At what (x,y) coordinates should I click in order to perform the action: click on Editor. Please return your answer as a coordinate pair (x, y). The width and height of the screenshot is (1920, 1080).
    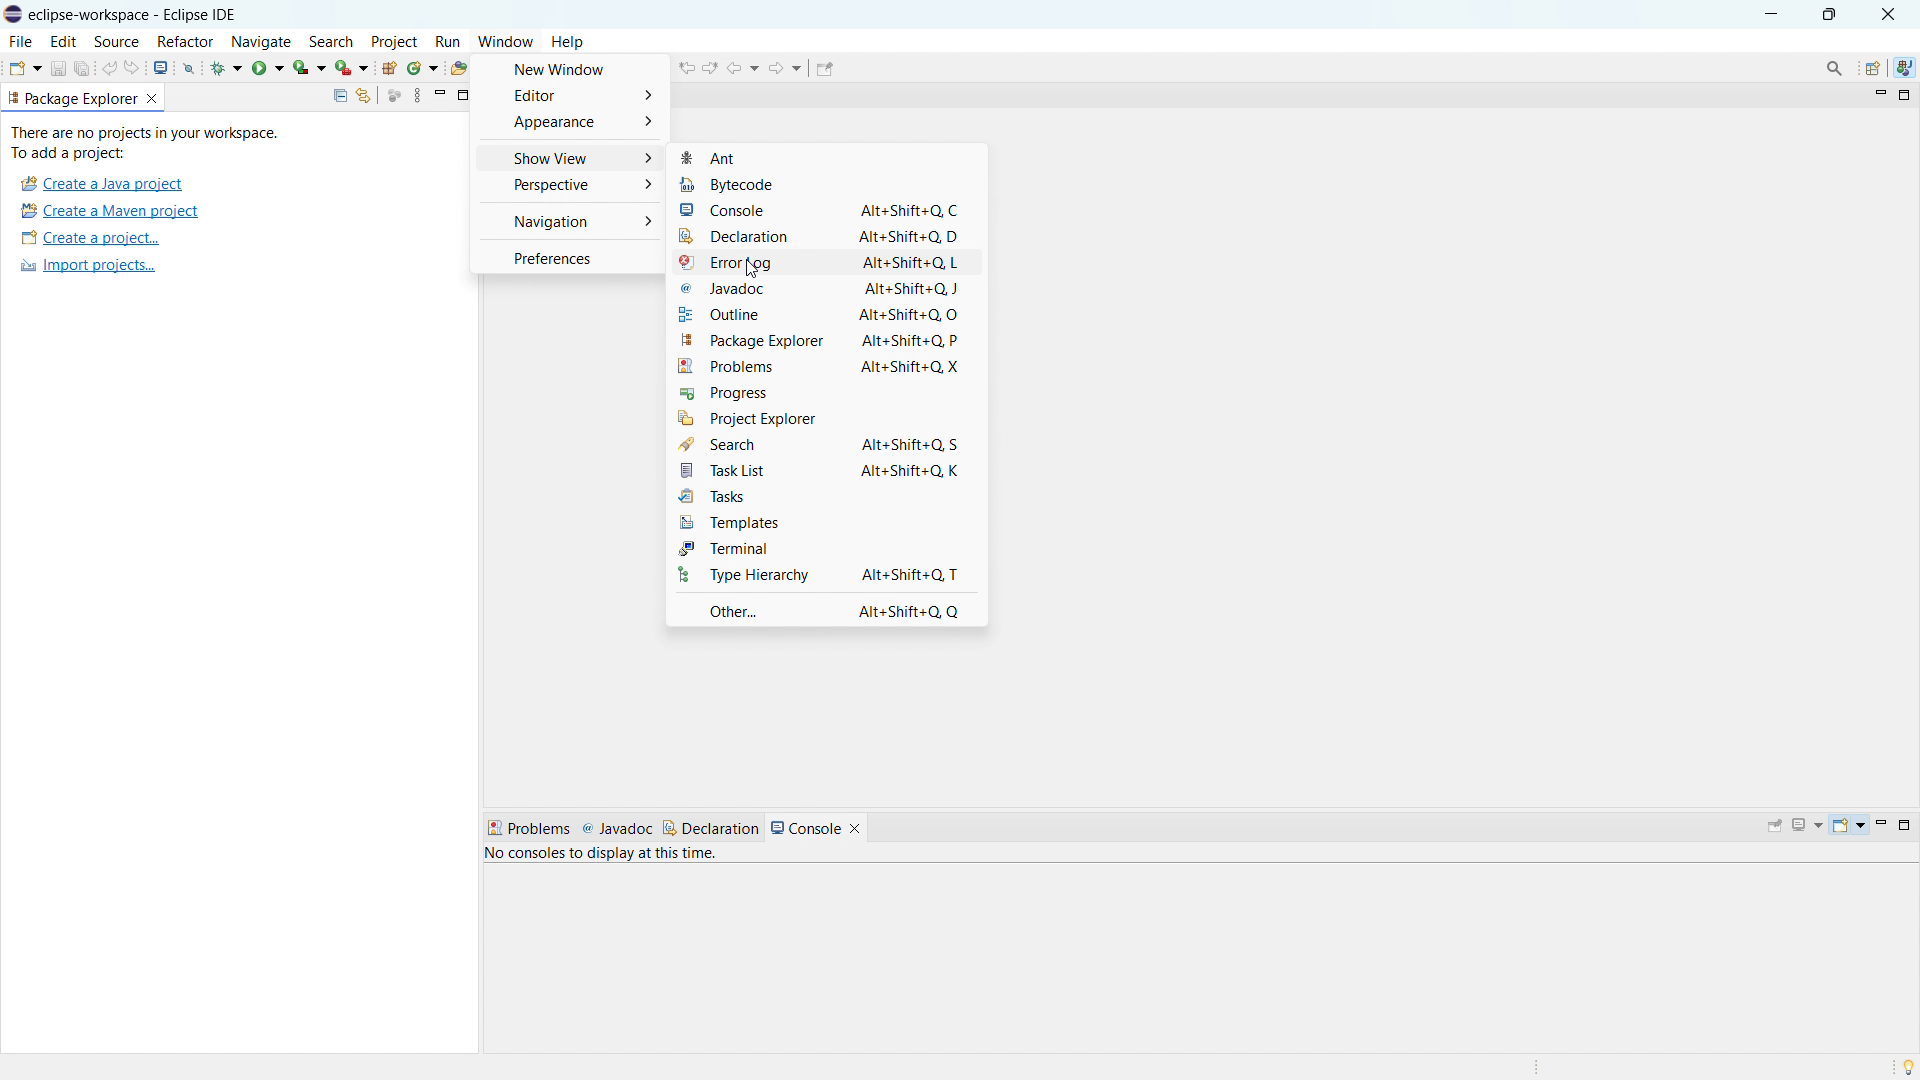
    Looking at the image, I should click on (582, 93).